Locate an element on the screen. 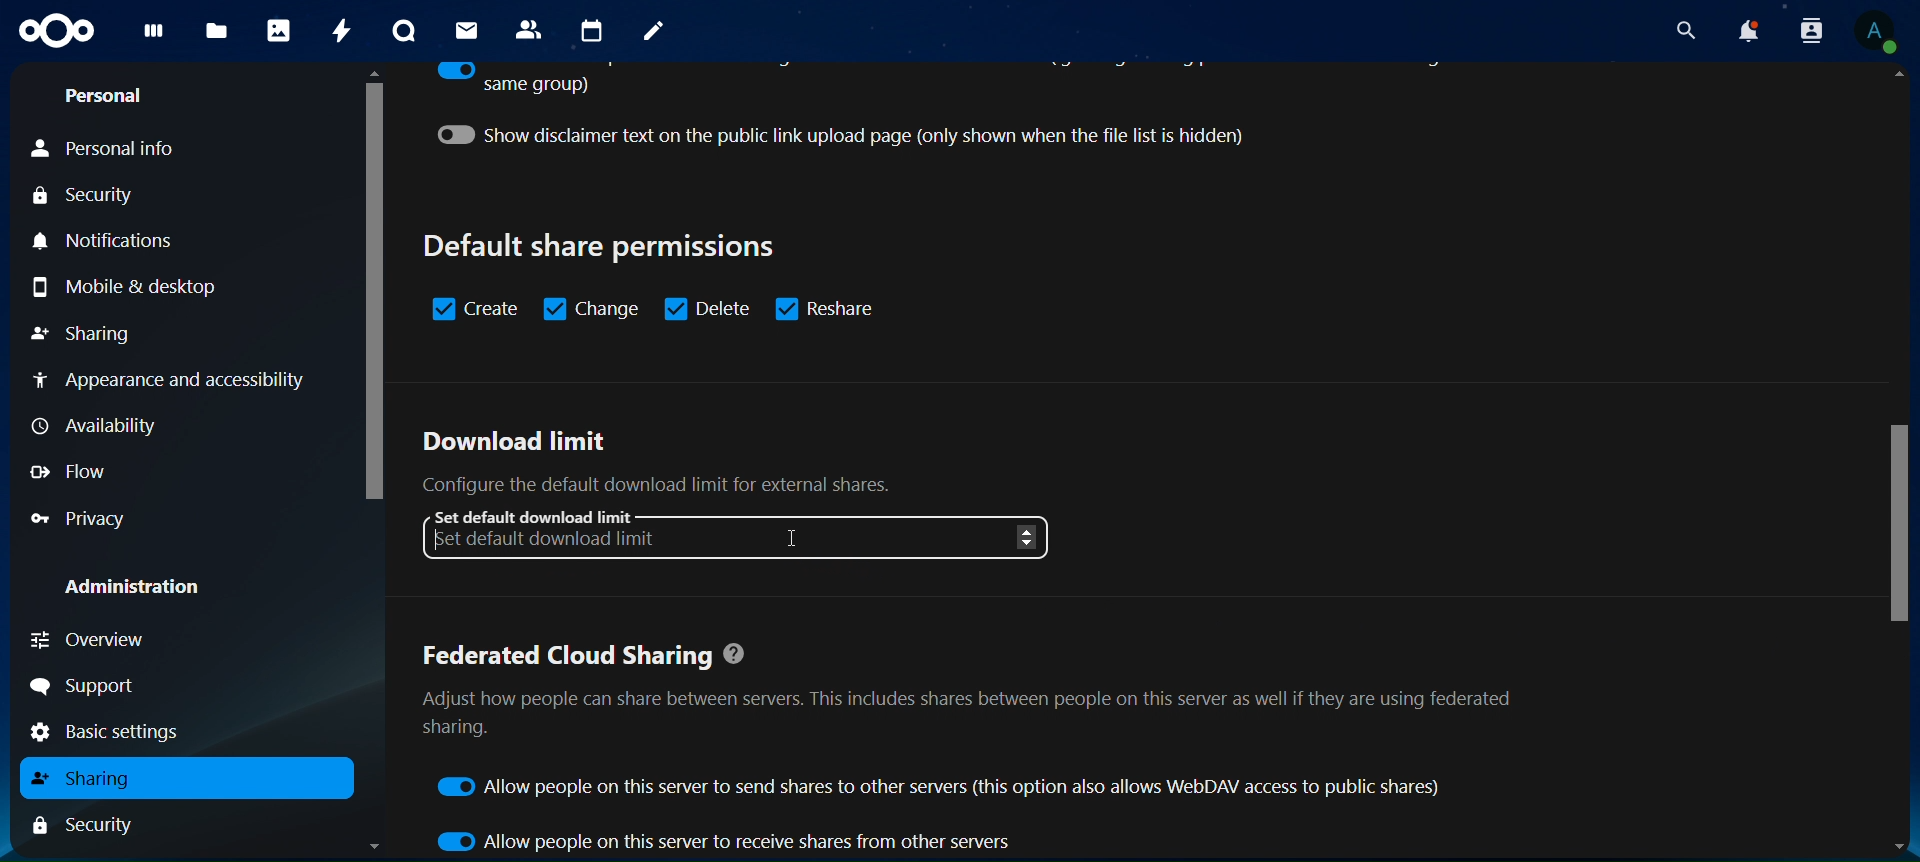 The image size is (1920, 862). allow people on this server to receive shares from others servers is located at coordinates (726, 840).